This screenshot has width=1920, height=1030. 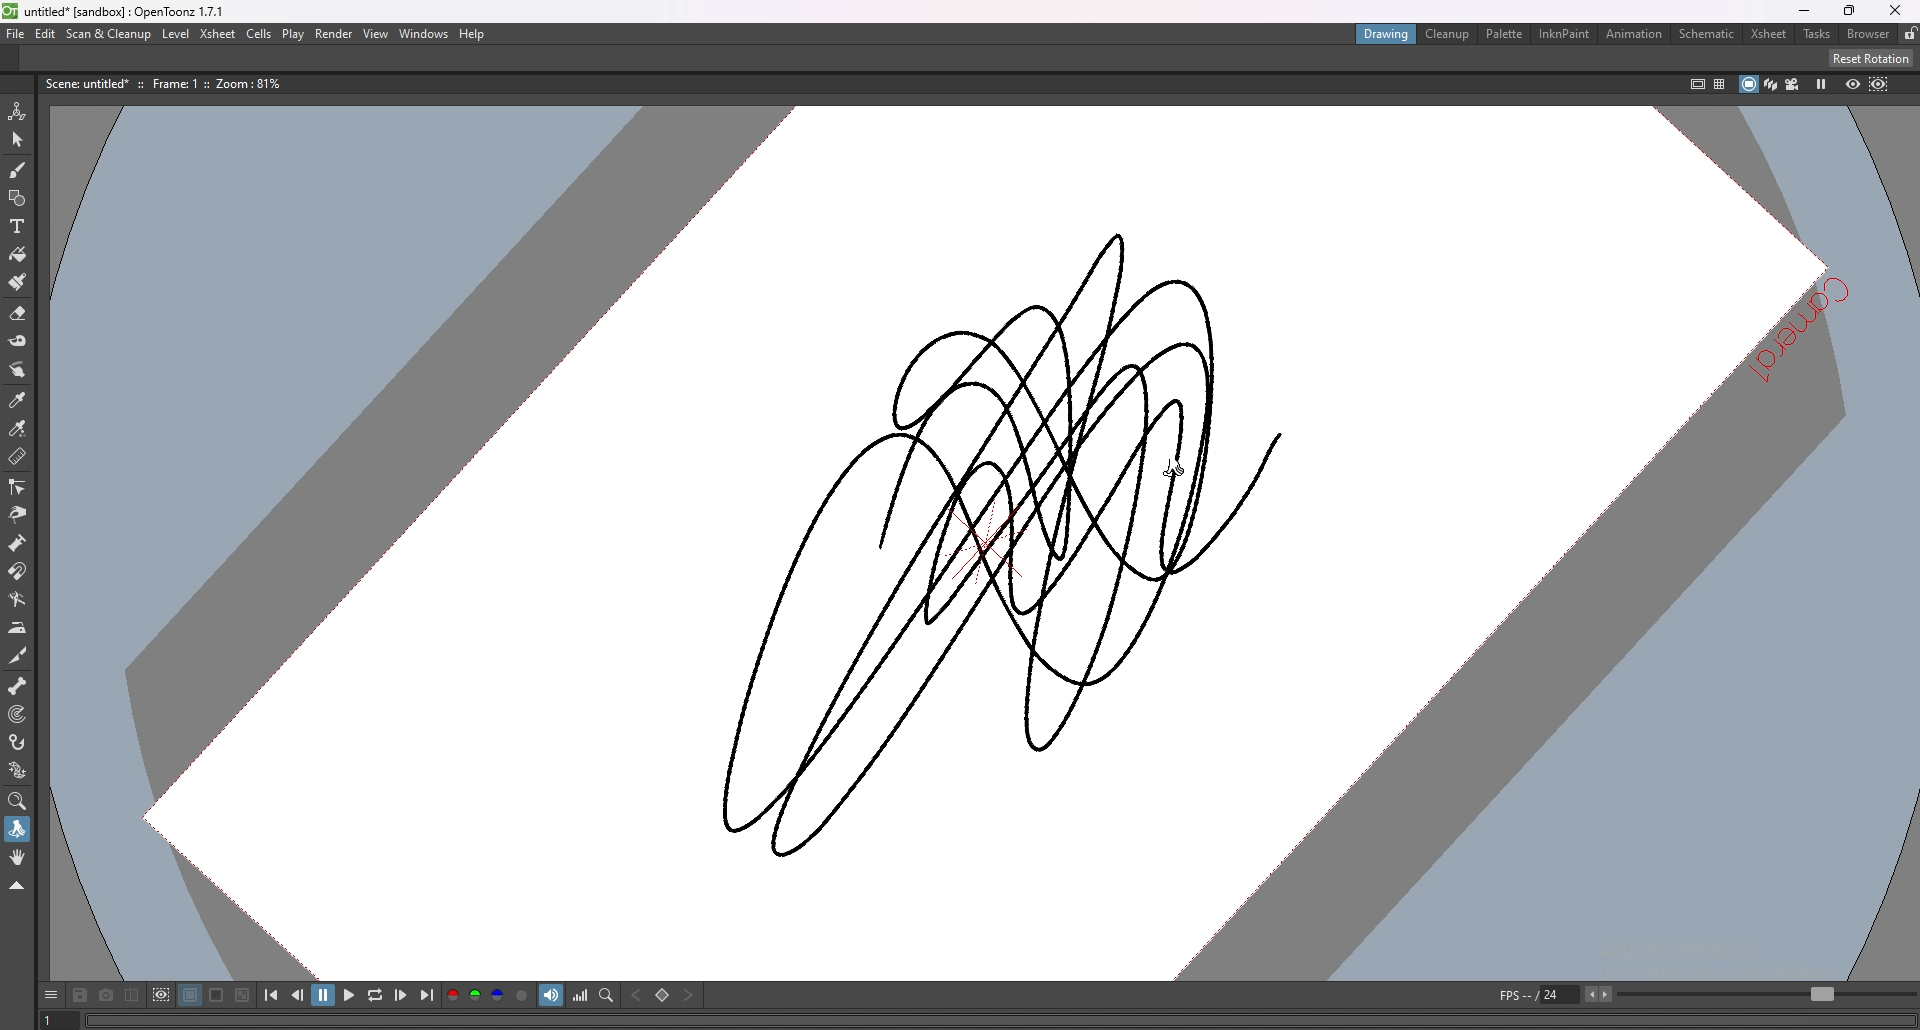 What do you see at coordinates (636, 995) in the screenshot?
I see `previous key` at bounding box center [636, 995].